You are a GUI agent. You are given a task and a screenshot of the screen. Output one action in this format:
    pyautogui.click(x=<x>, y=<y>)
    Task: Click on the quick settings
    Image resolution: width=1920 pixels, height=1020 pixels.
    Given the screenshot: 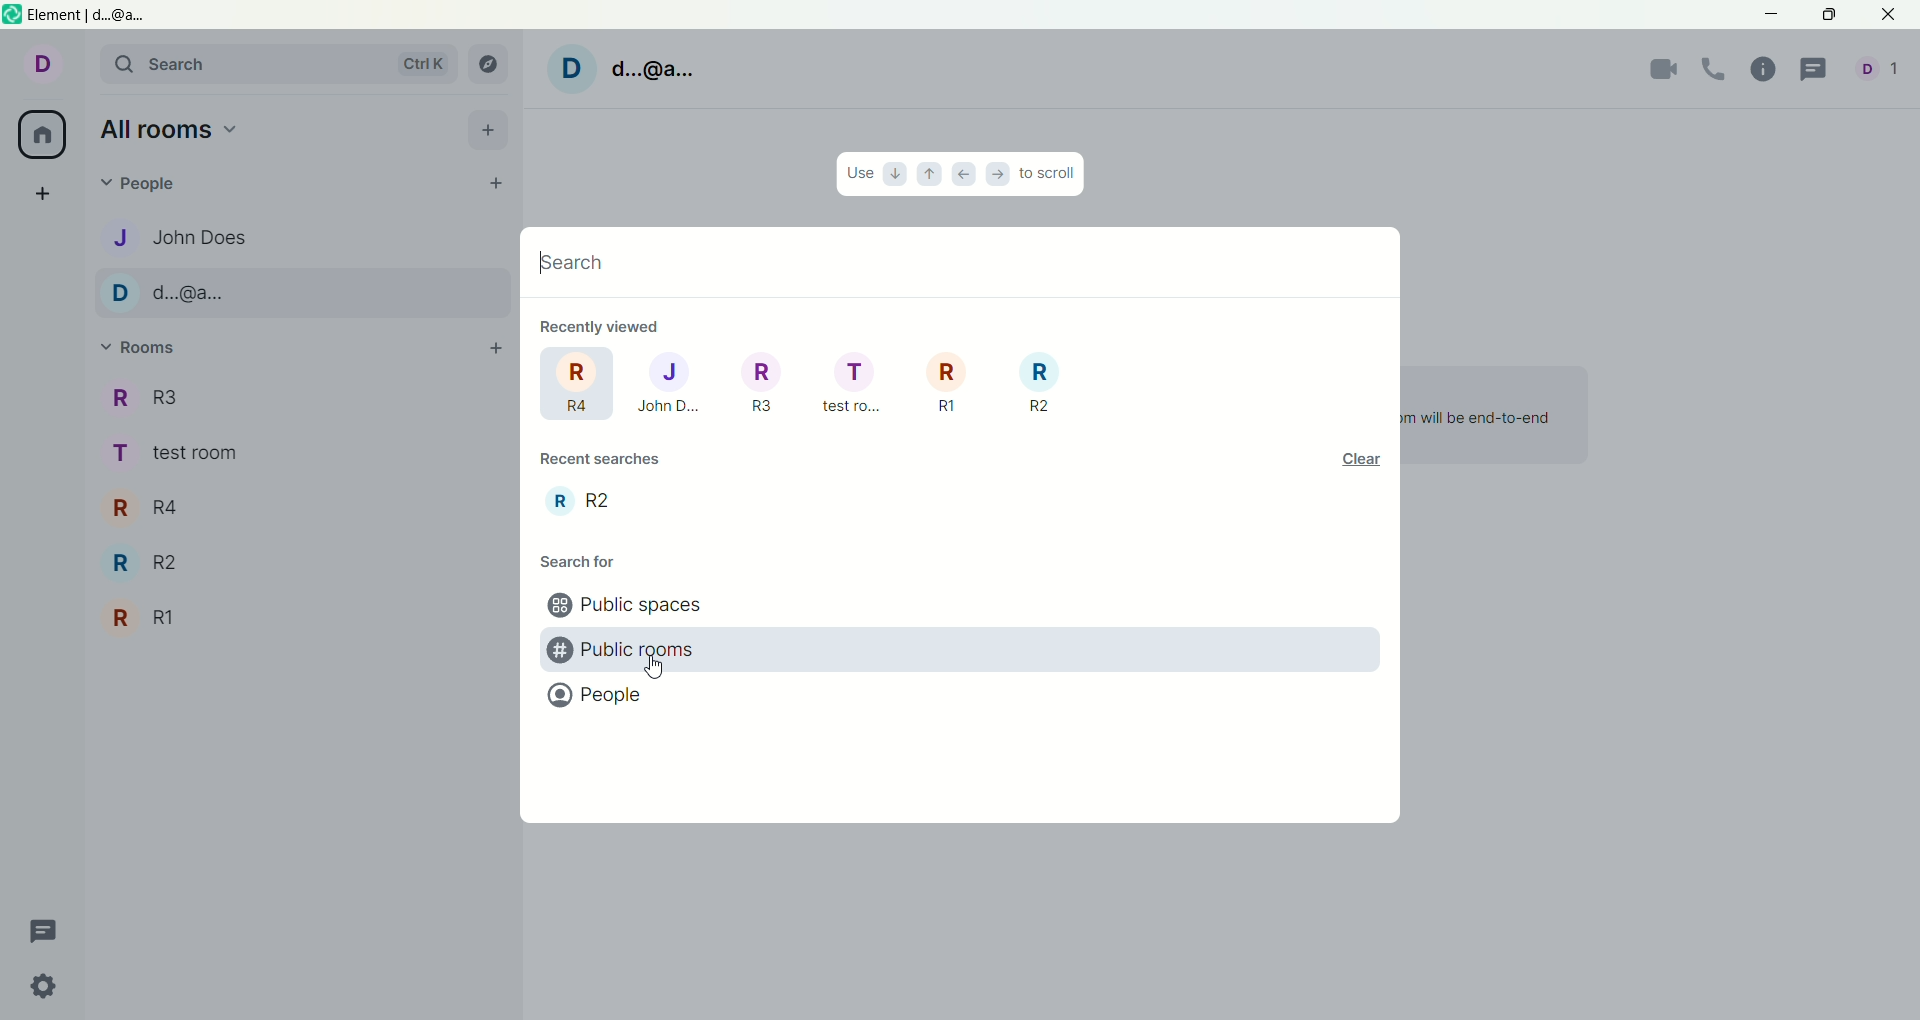 What is the action you would take?
    pyautogui.click(x=46, y=986)
    